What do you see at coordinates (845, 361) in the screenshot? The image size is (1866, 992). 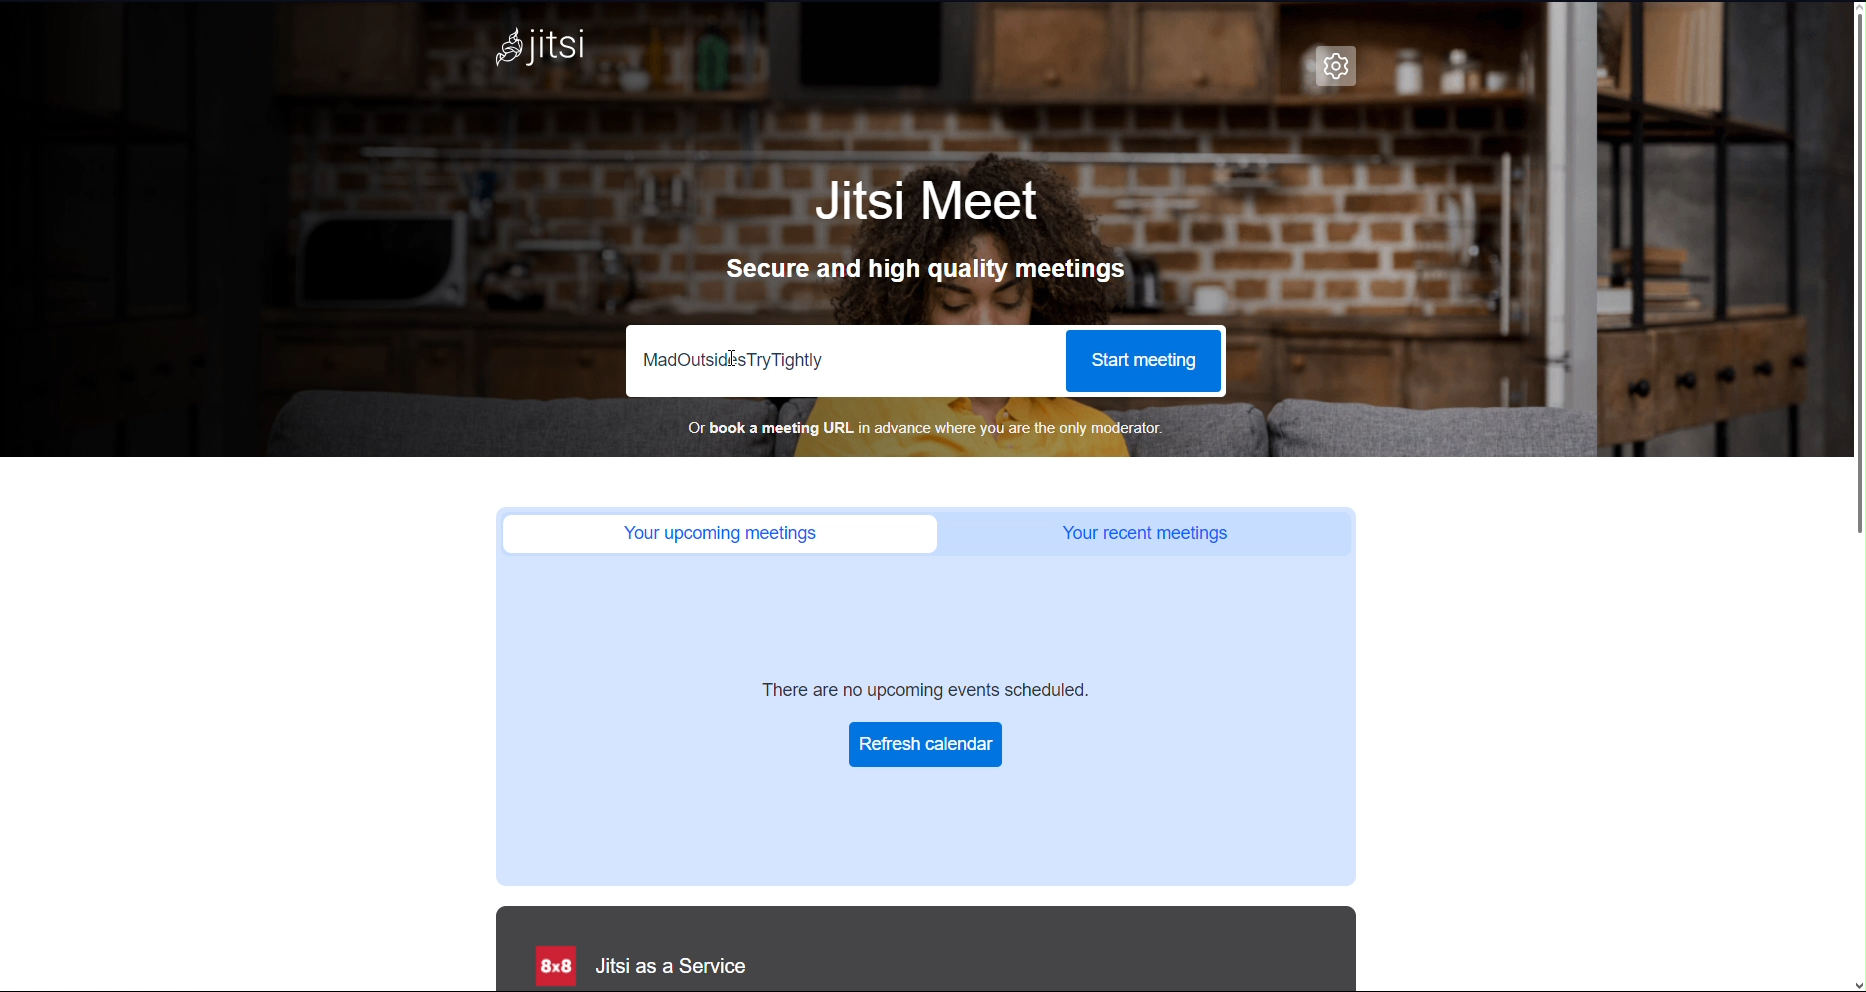 I see `Meeting URL` at bounding box center [845, 361].